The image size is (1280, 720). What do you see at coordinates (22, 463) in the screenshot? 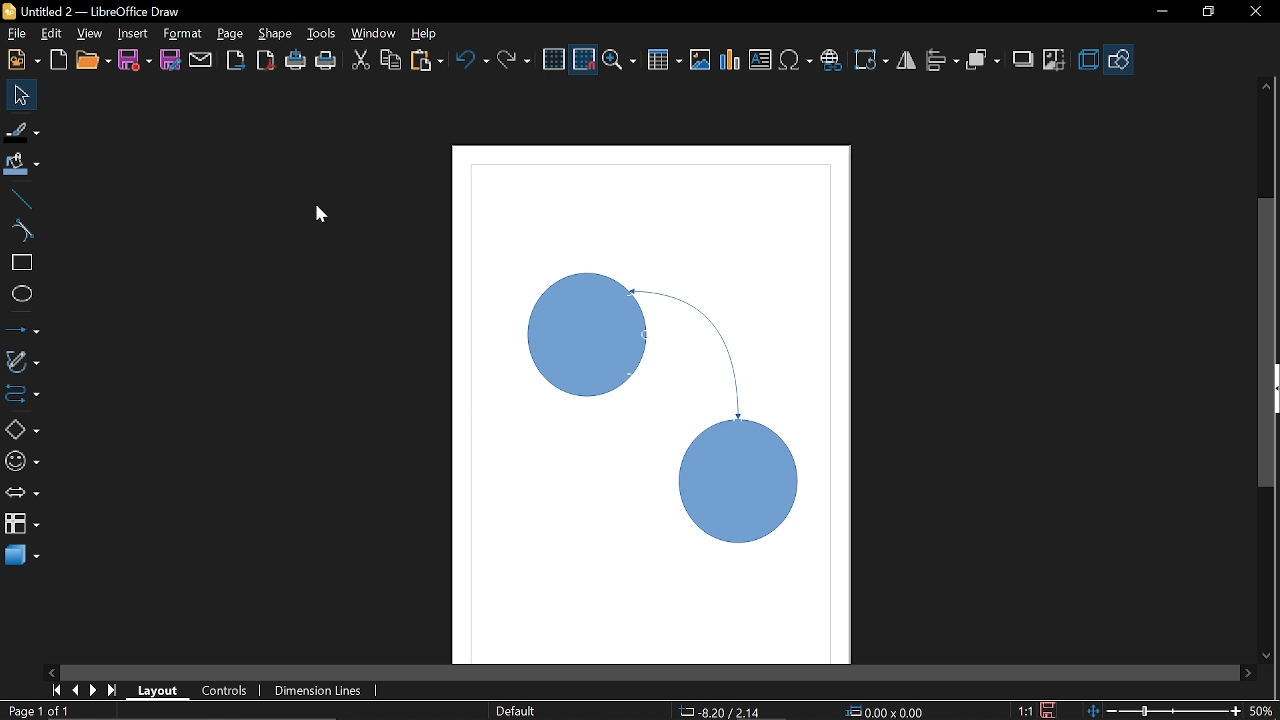
I see `Symbol shapes` at bounding box center [22, 463].